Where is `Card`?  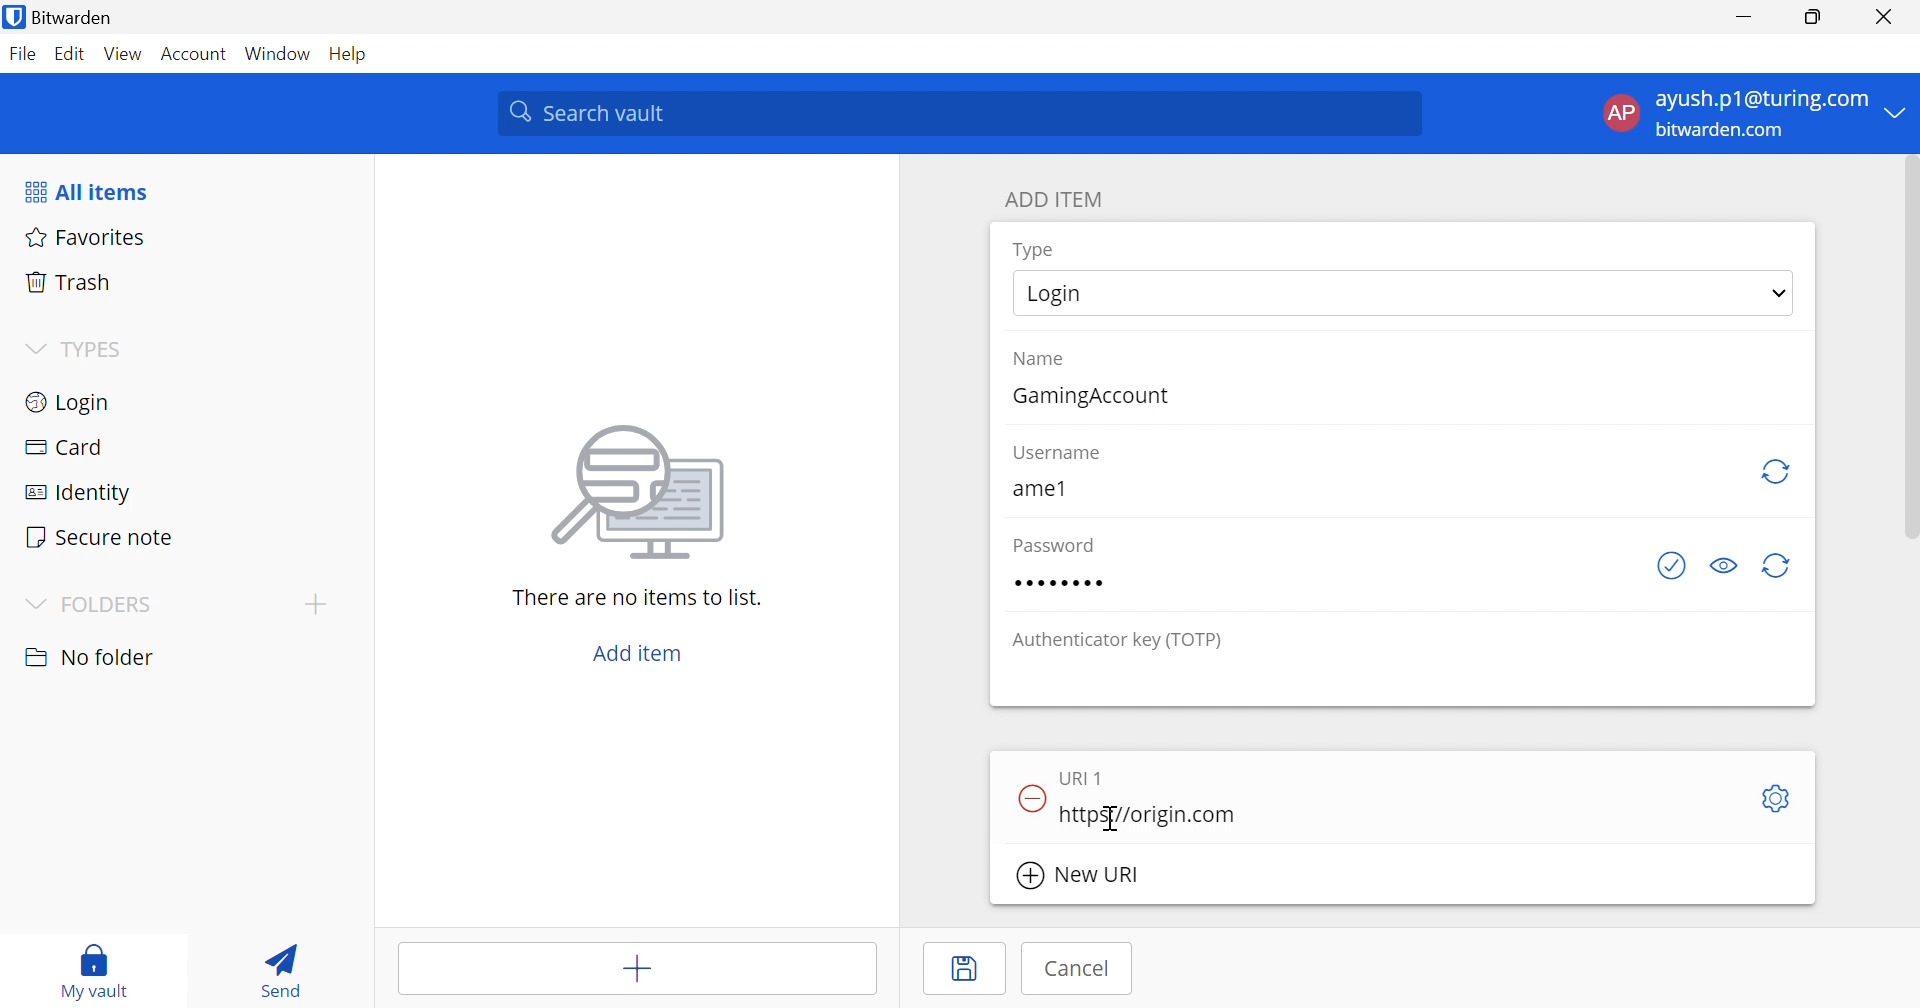
Card is located at coordinates (67, 449).